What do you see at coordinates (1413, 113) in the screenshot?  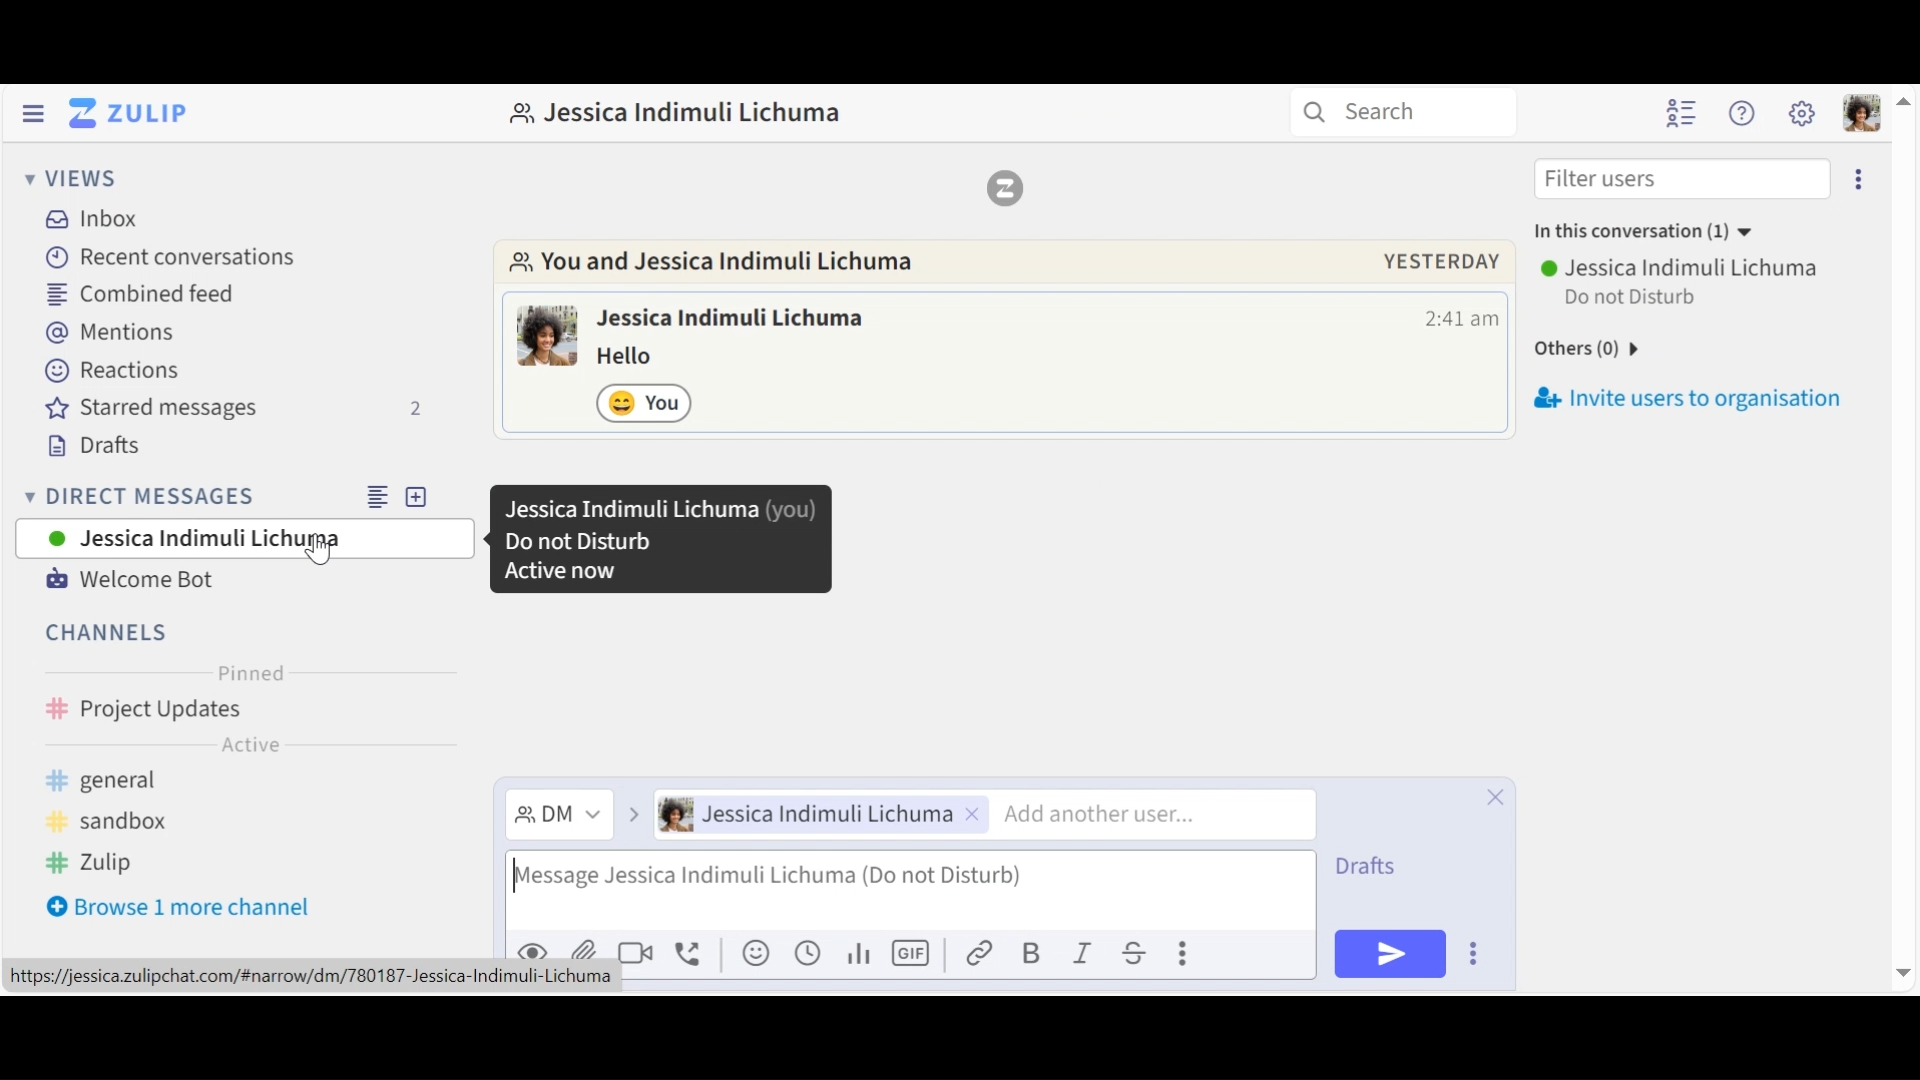 I see `Search` at bounding box center [1413, 113].